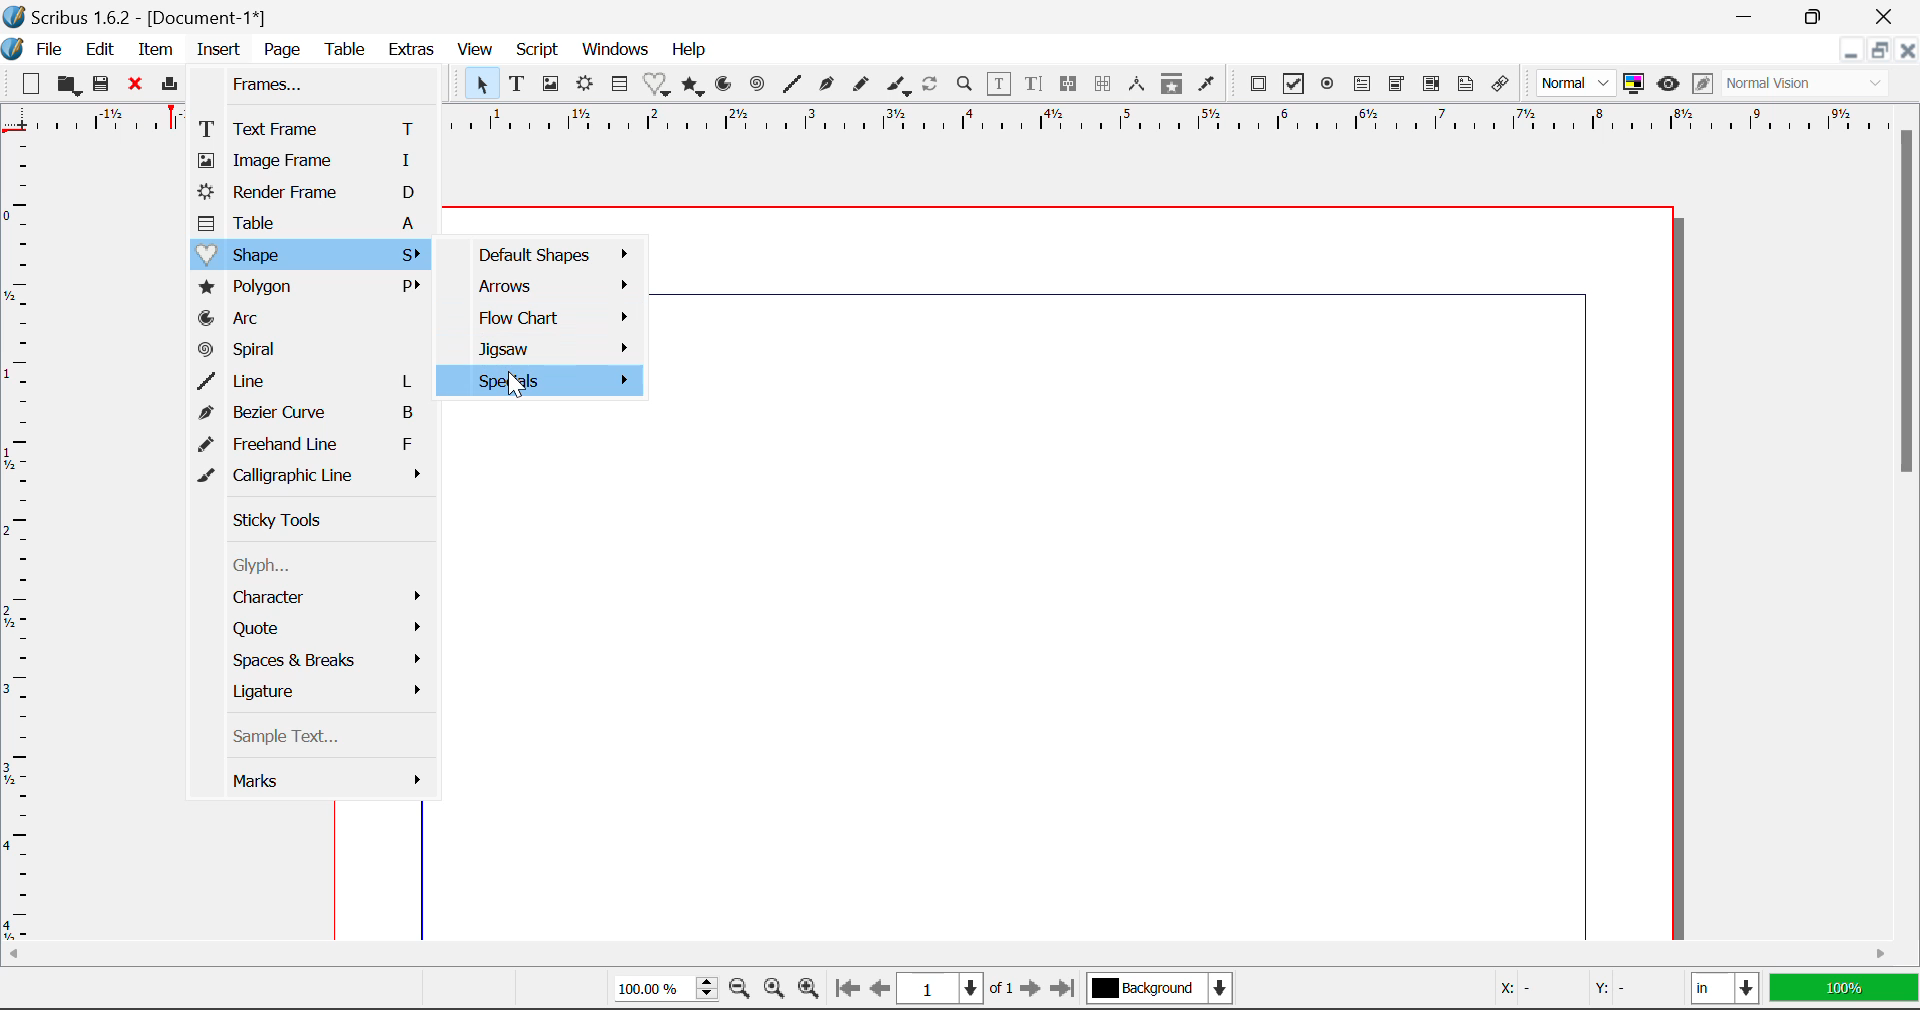 Image resolution: width=1920 pixels, height=1010 pixels. I want to click on Glyph, so click(308, 568).